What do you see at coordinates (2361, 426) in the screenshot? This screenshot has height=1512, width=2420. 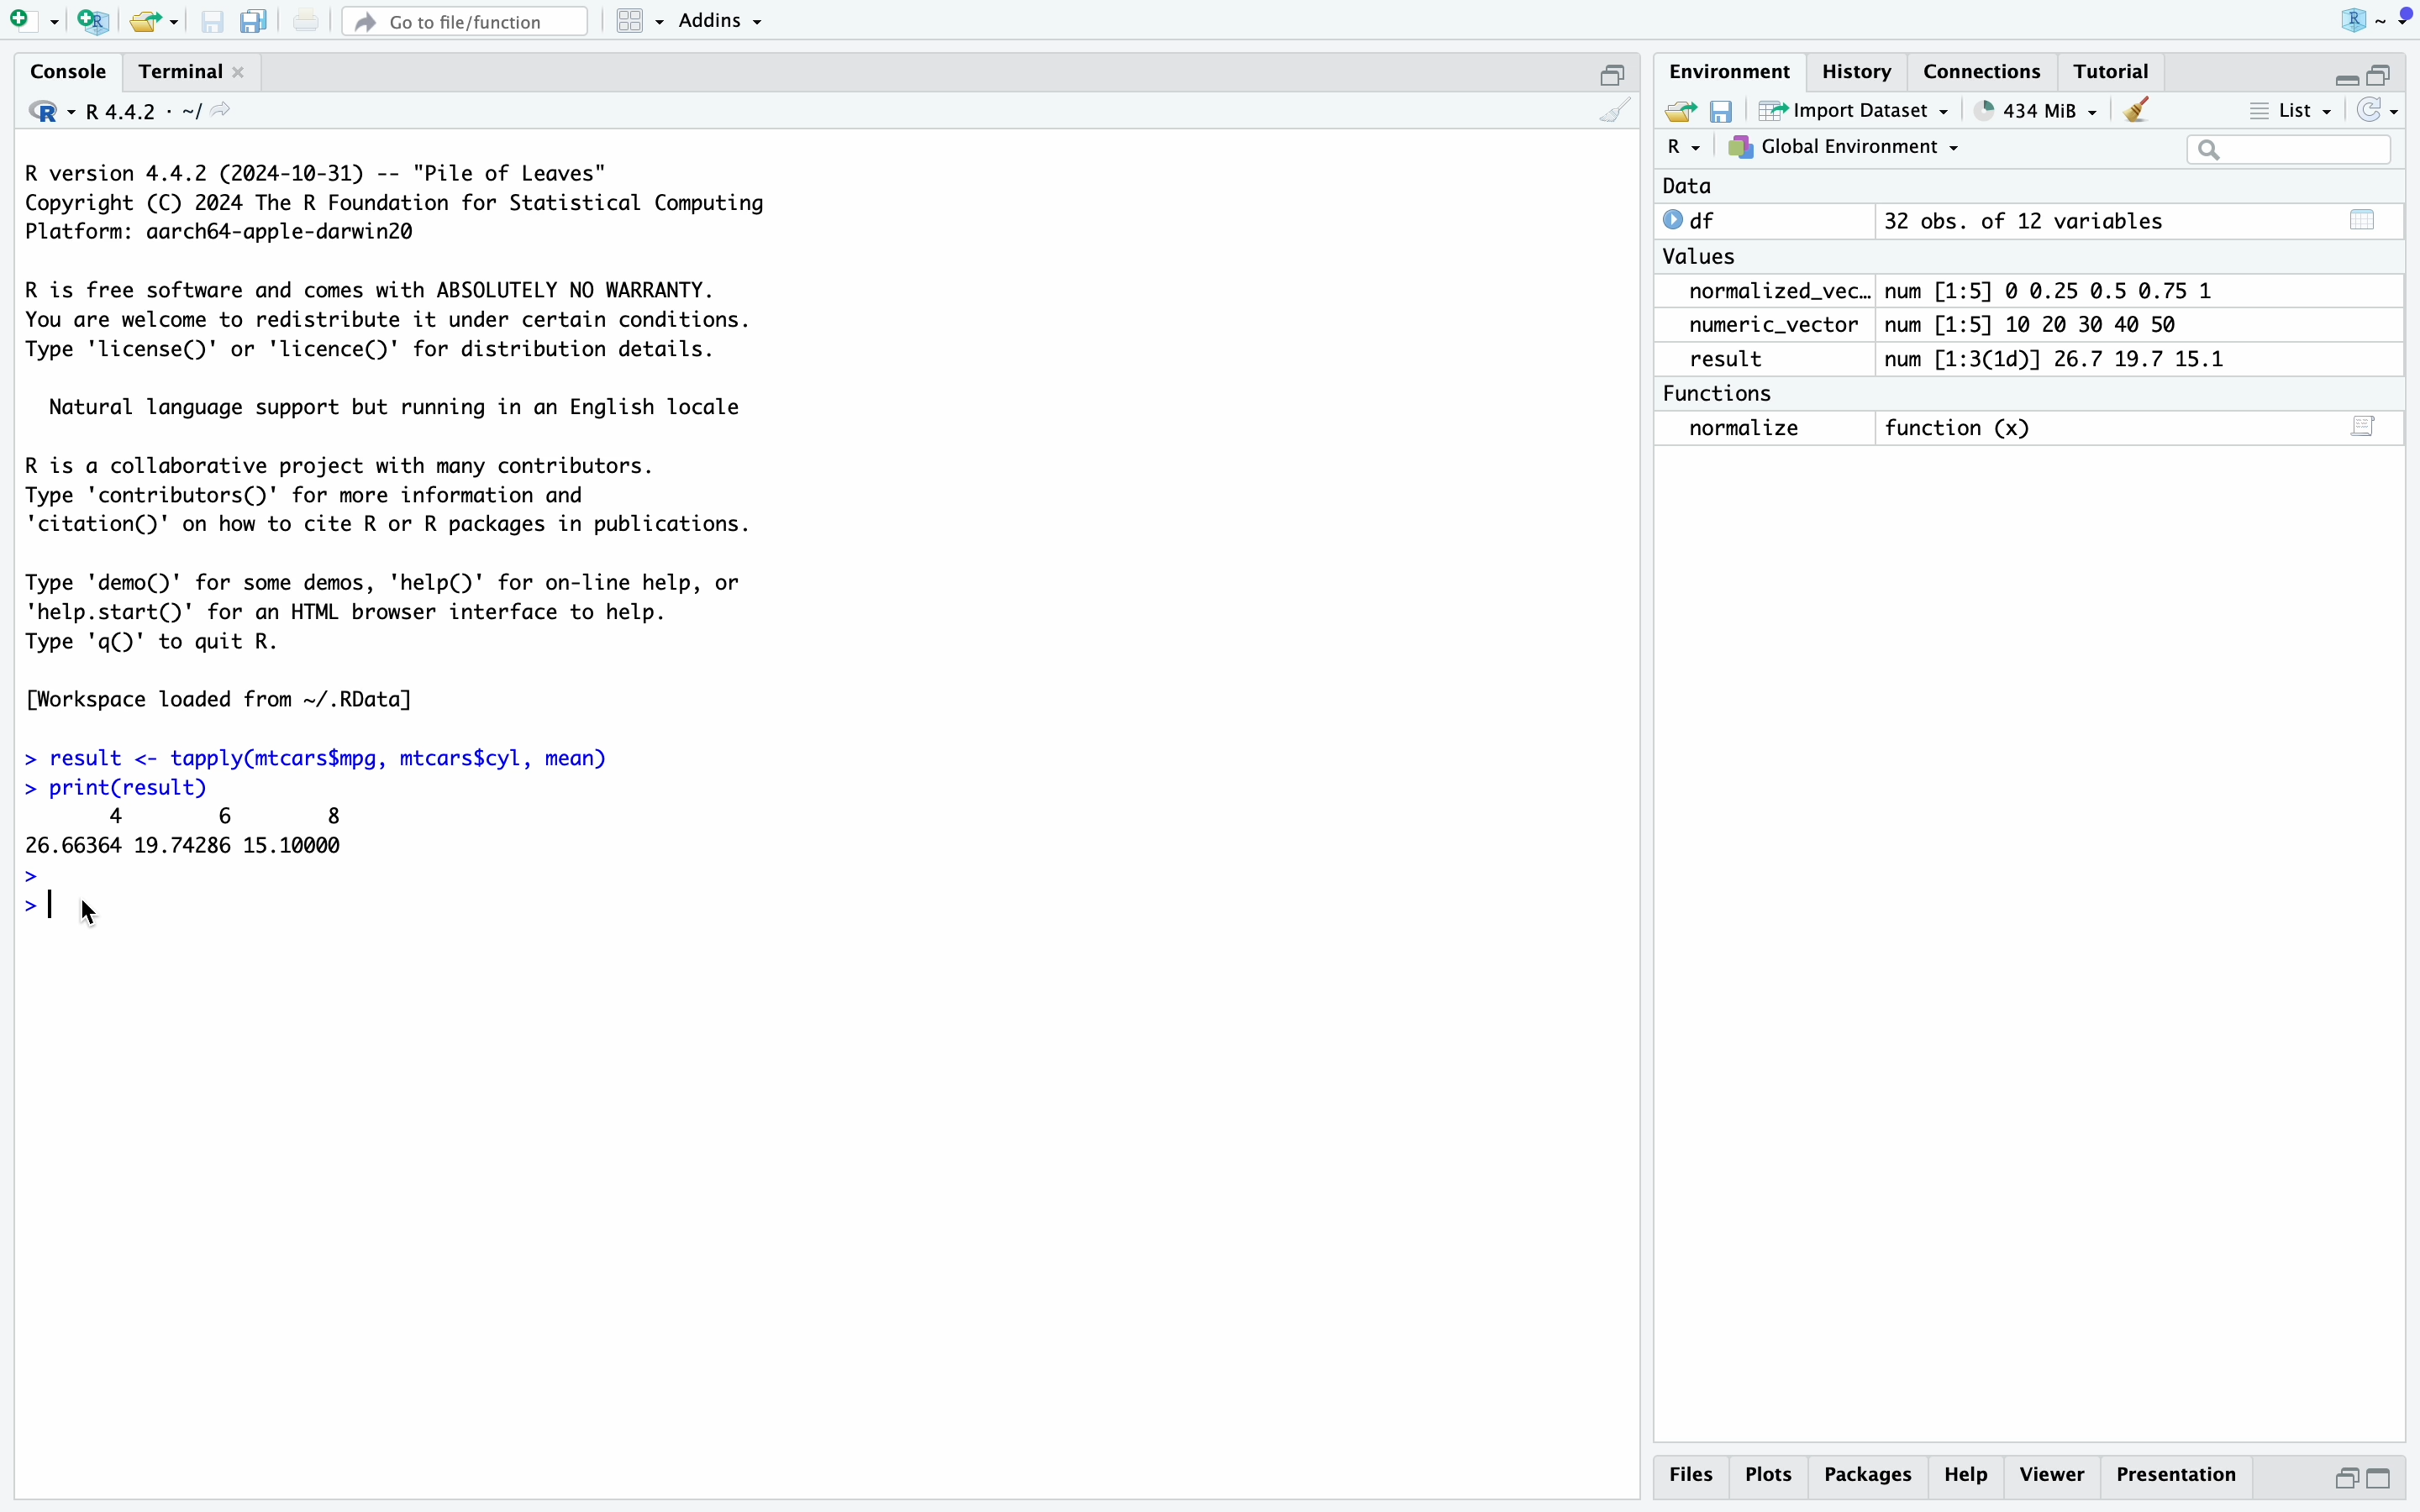 I see `Show on script` at bounding box center [2361, 426].